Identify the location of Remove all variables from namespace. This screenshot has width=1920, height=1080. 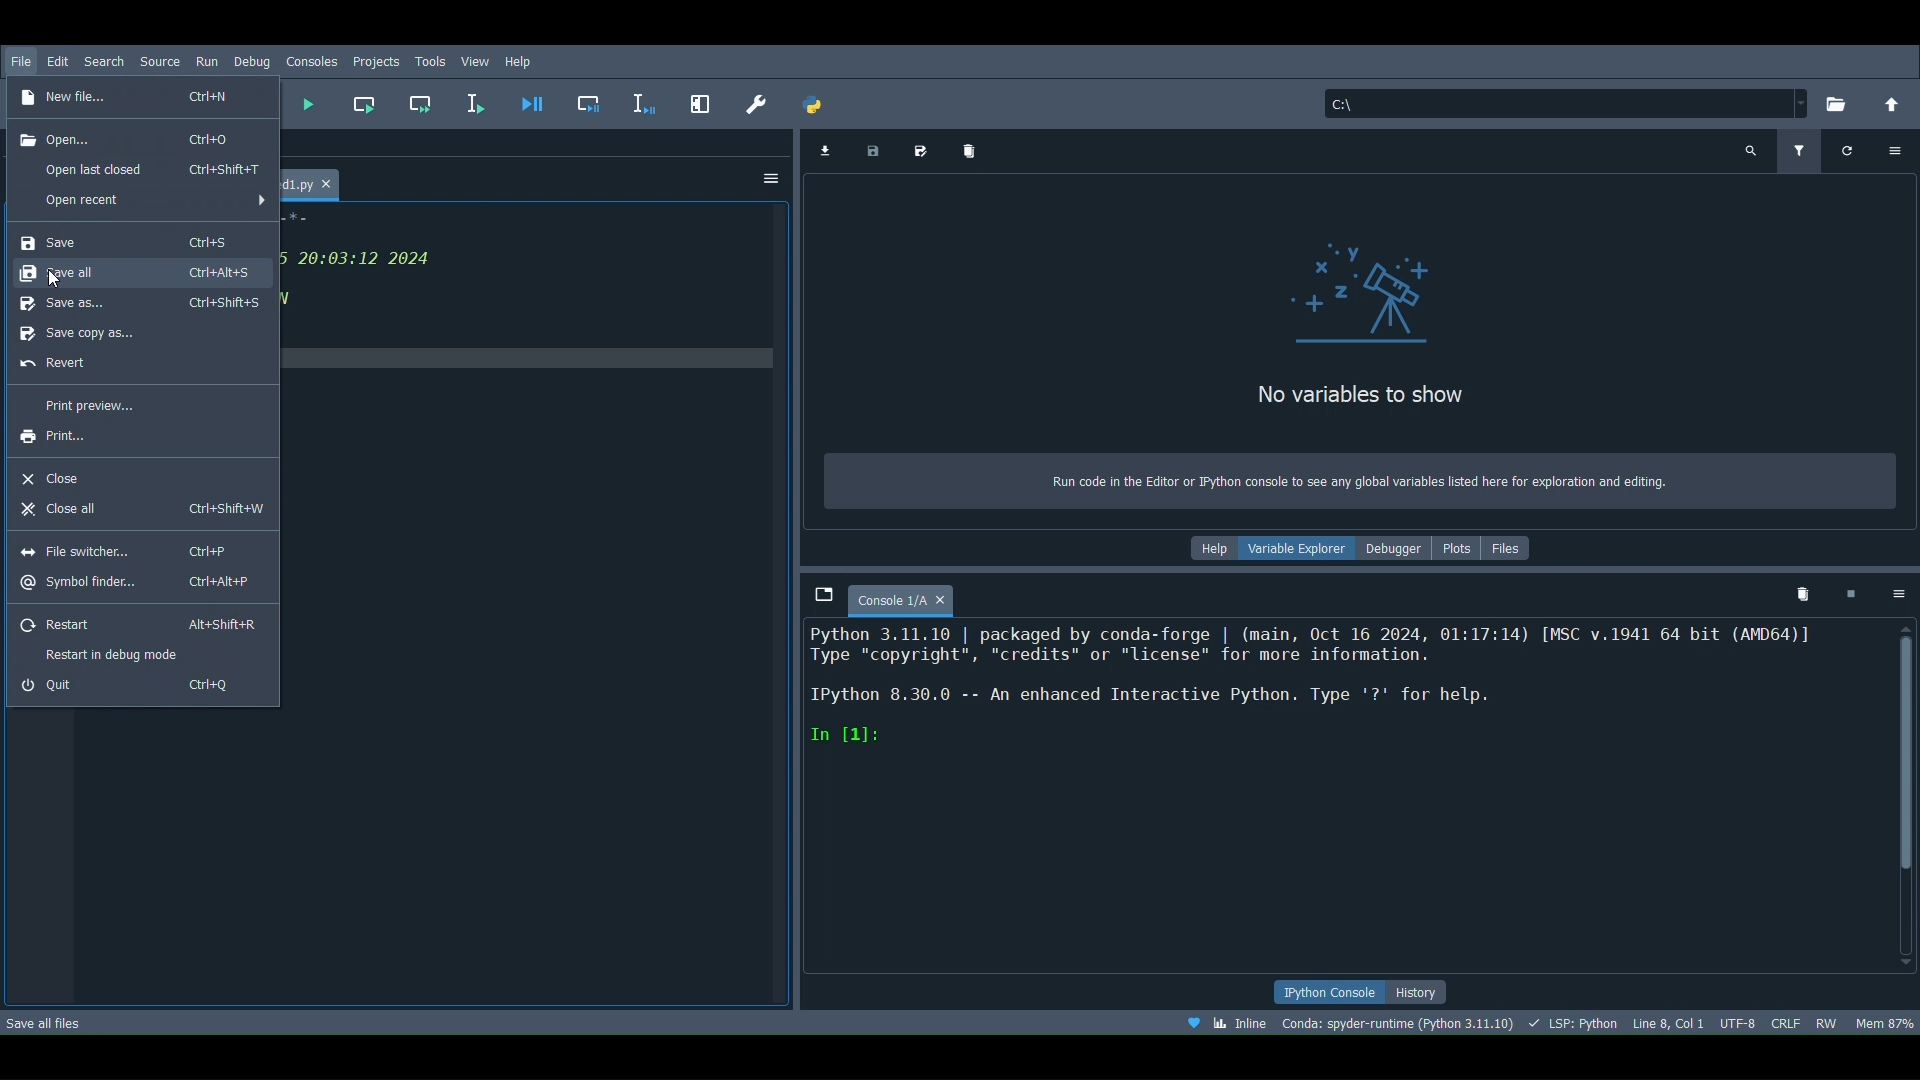
(1804, 593).